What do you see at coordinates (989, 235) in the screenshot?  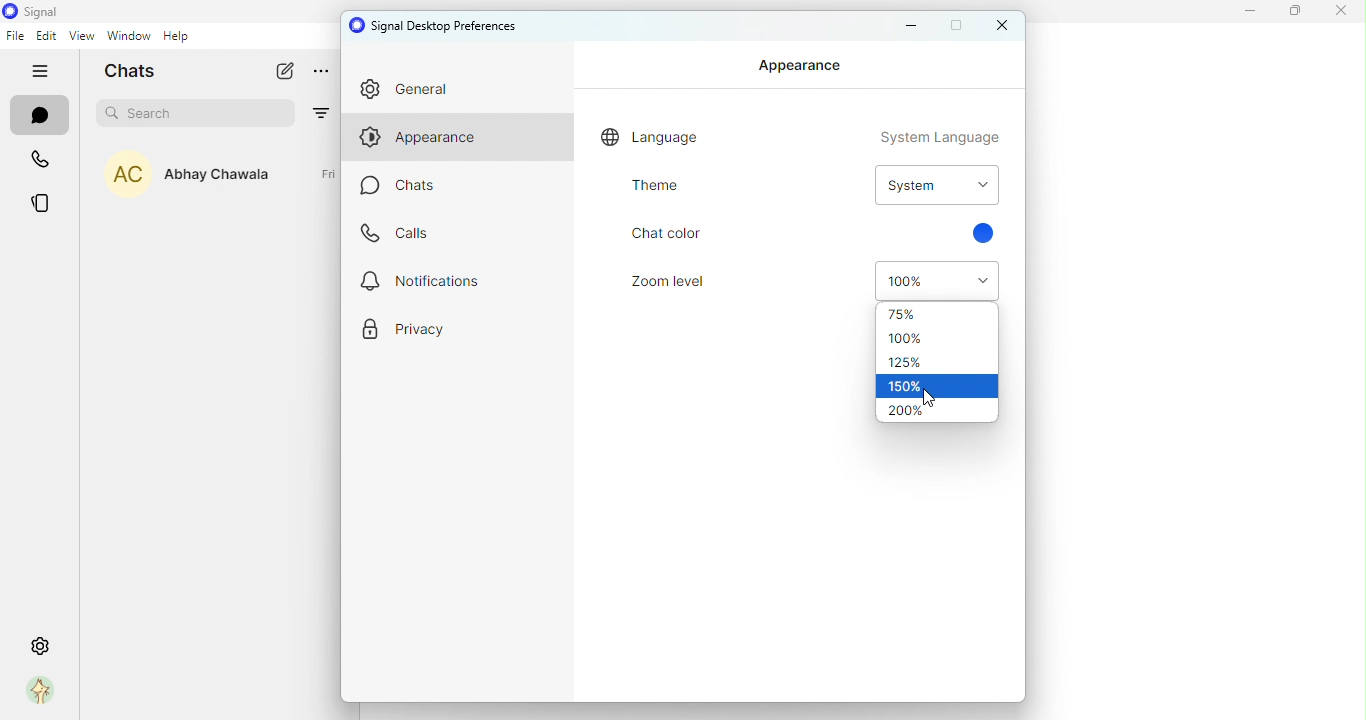 I see `color` at bounding box center [989, 235].